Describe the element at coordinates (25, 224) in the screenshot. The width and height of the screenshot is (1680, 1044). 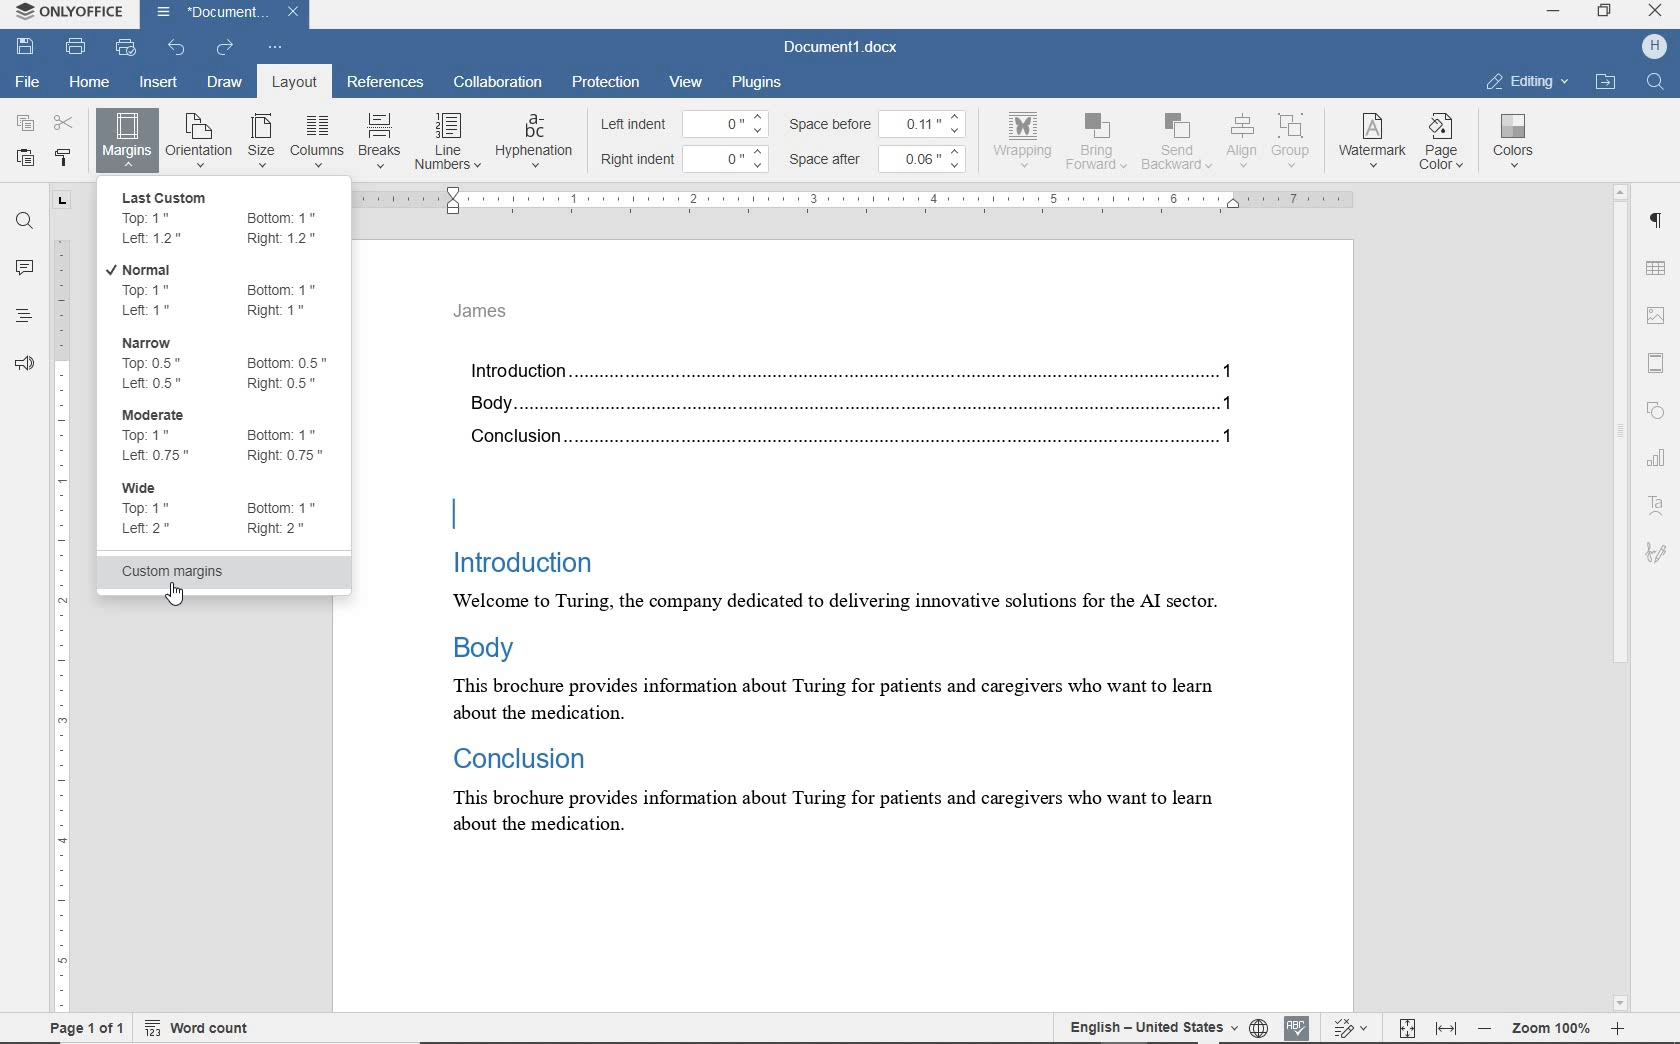
I see `find` at that location.